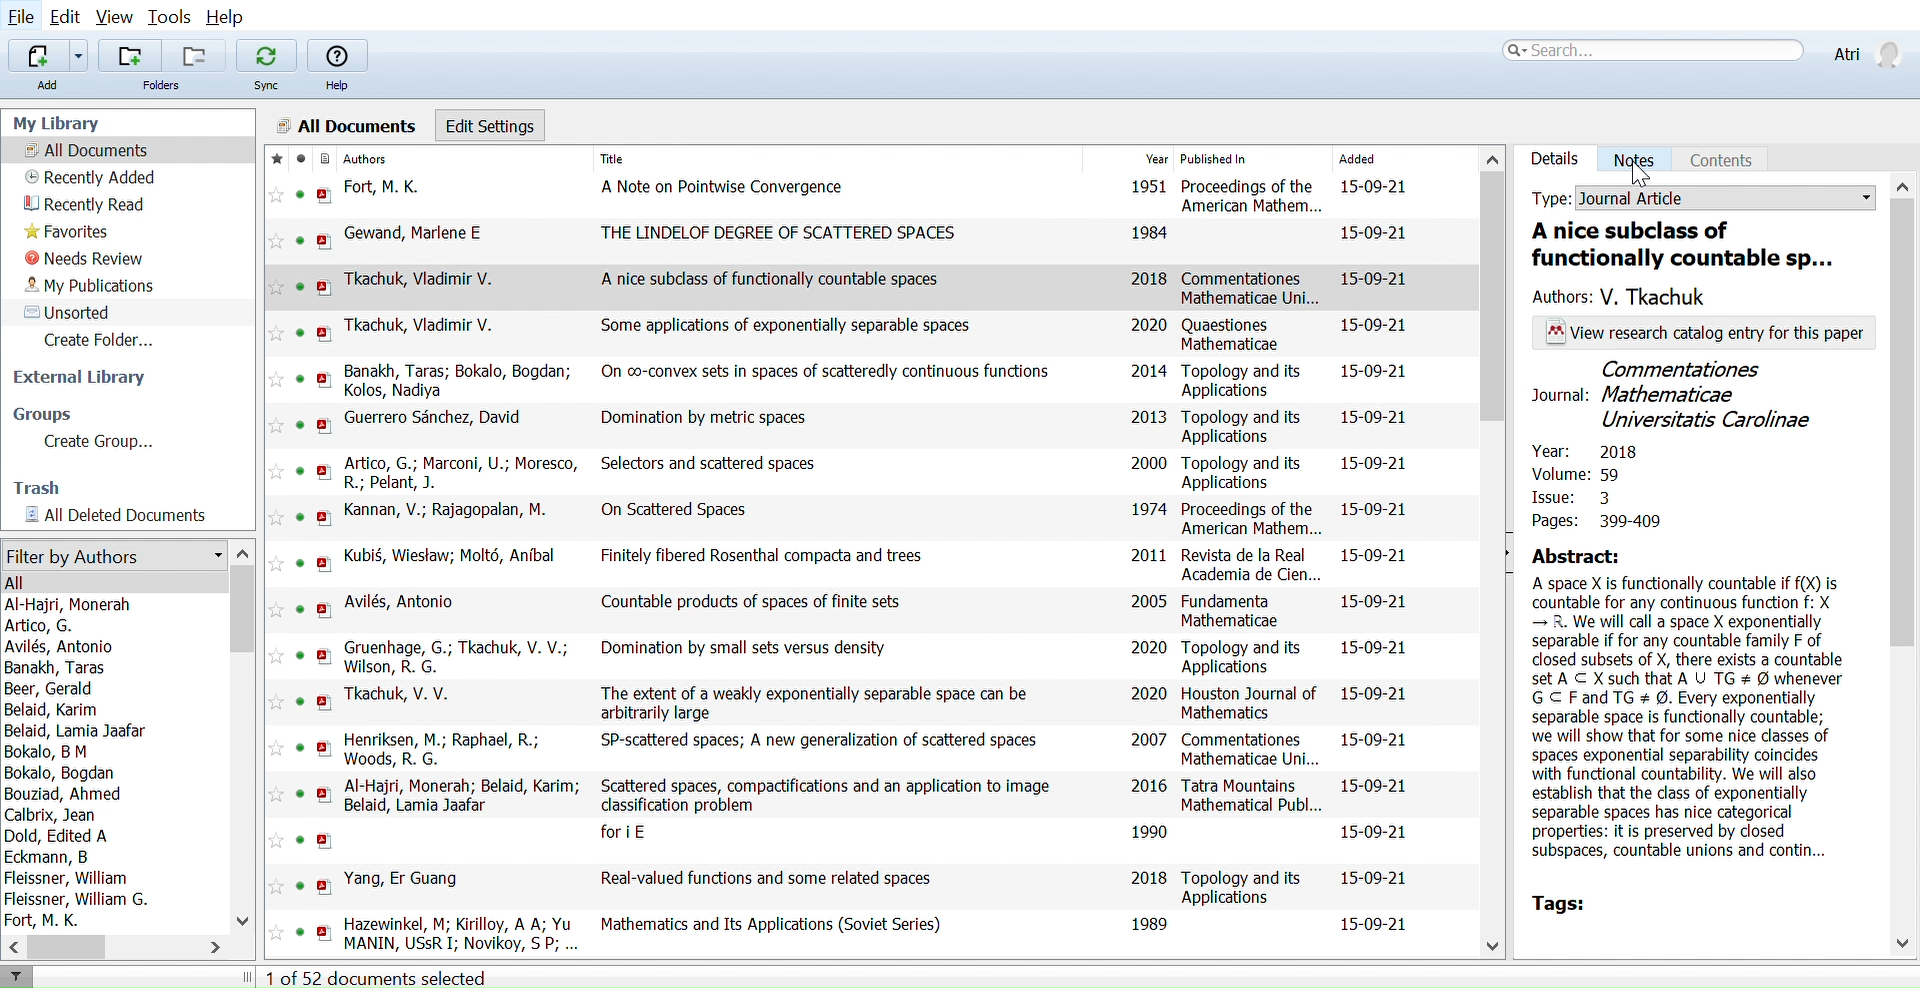 This screenshot has width=1920, height=988. Describe the element at coordinates (242, 551) in the screenshot. I see `Move up in filter by authors` at that location.